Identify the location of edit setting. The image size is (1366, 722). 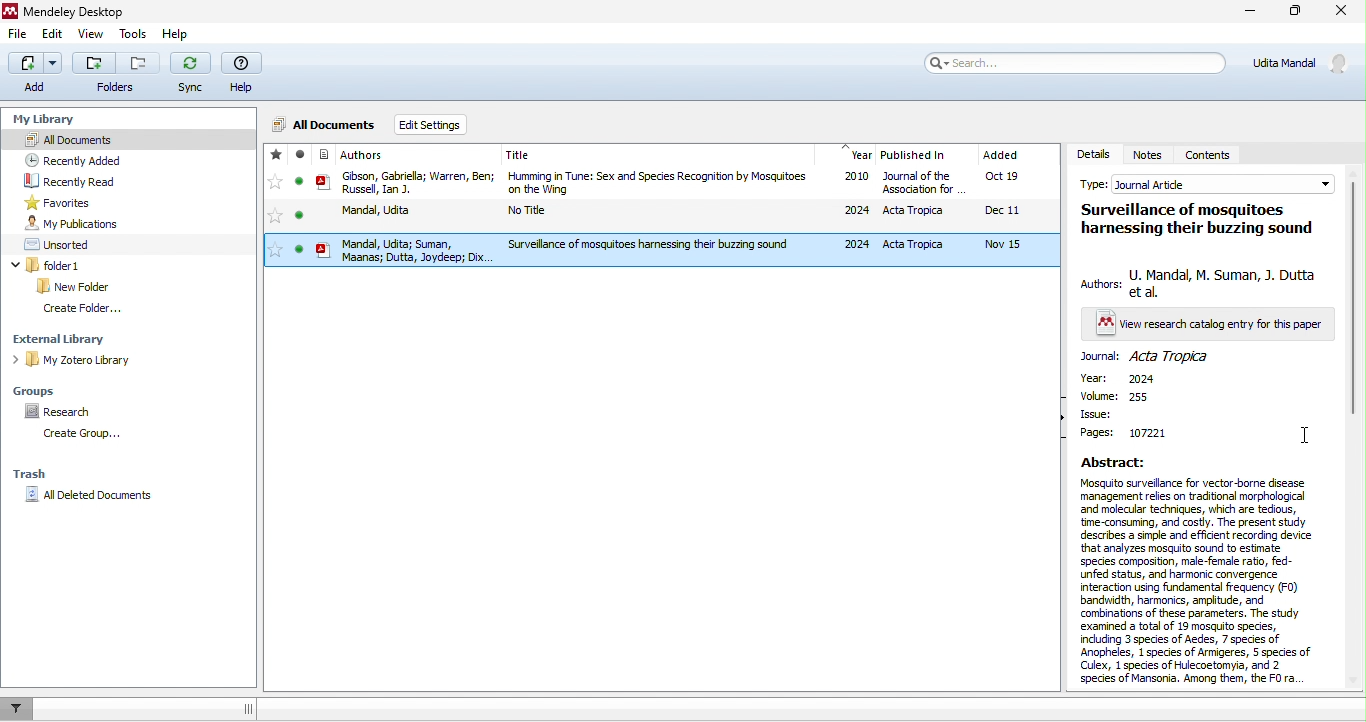
(433, 126).